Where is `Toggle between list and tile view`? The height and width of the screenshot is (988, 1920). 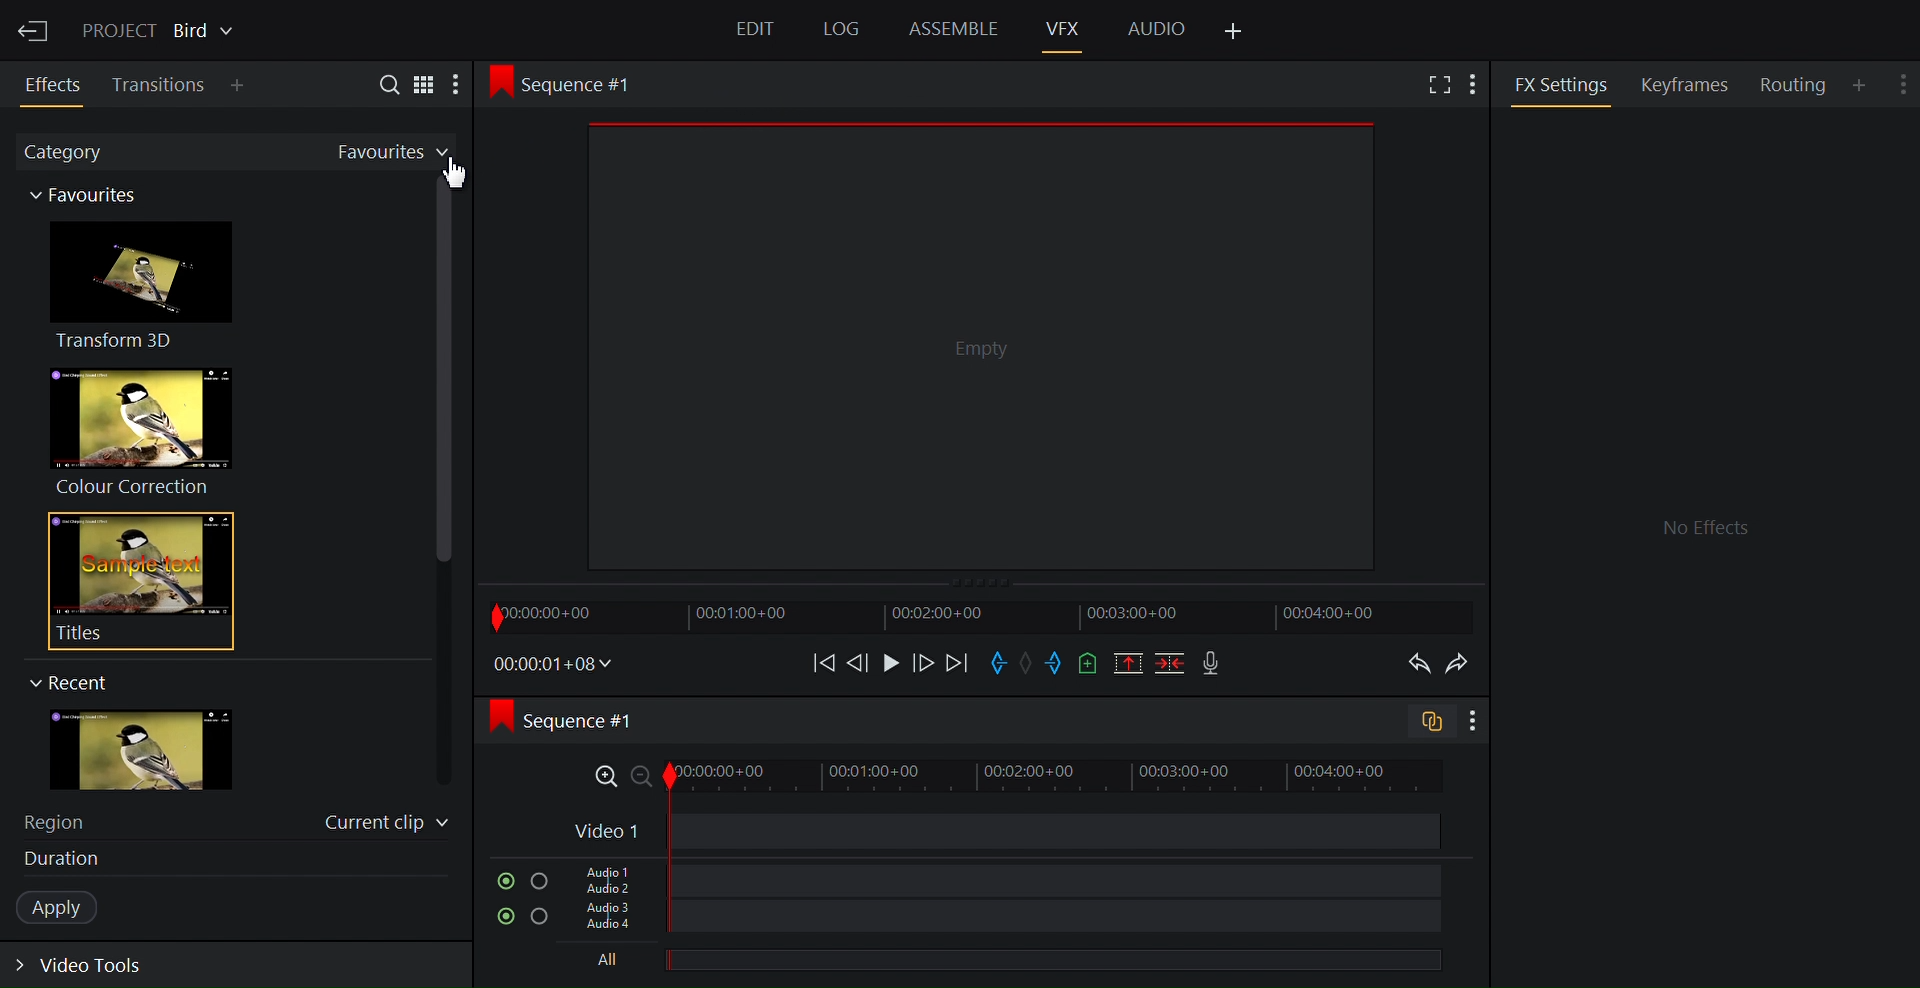 Toggle between list and tile view is located at coordinates (425, 83).